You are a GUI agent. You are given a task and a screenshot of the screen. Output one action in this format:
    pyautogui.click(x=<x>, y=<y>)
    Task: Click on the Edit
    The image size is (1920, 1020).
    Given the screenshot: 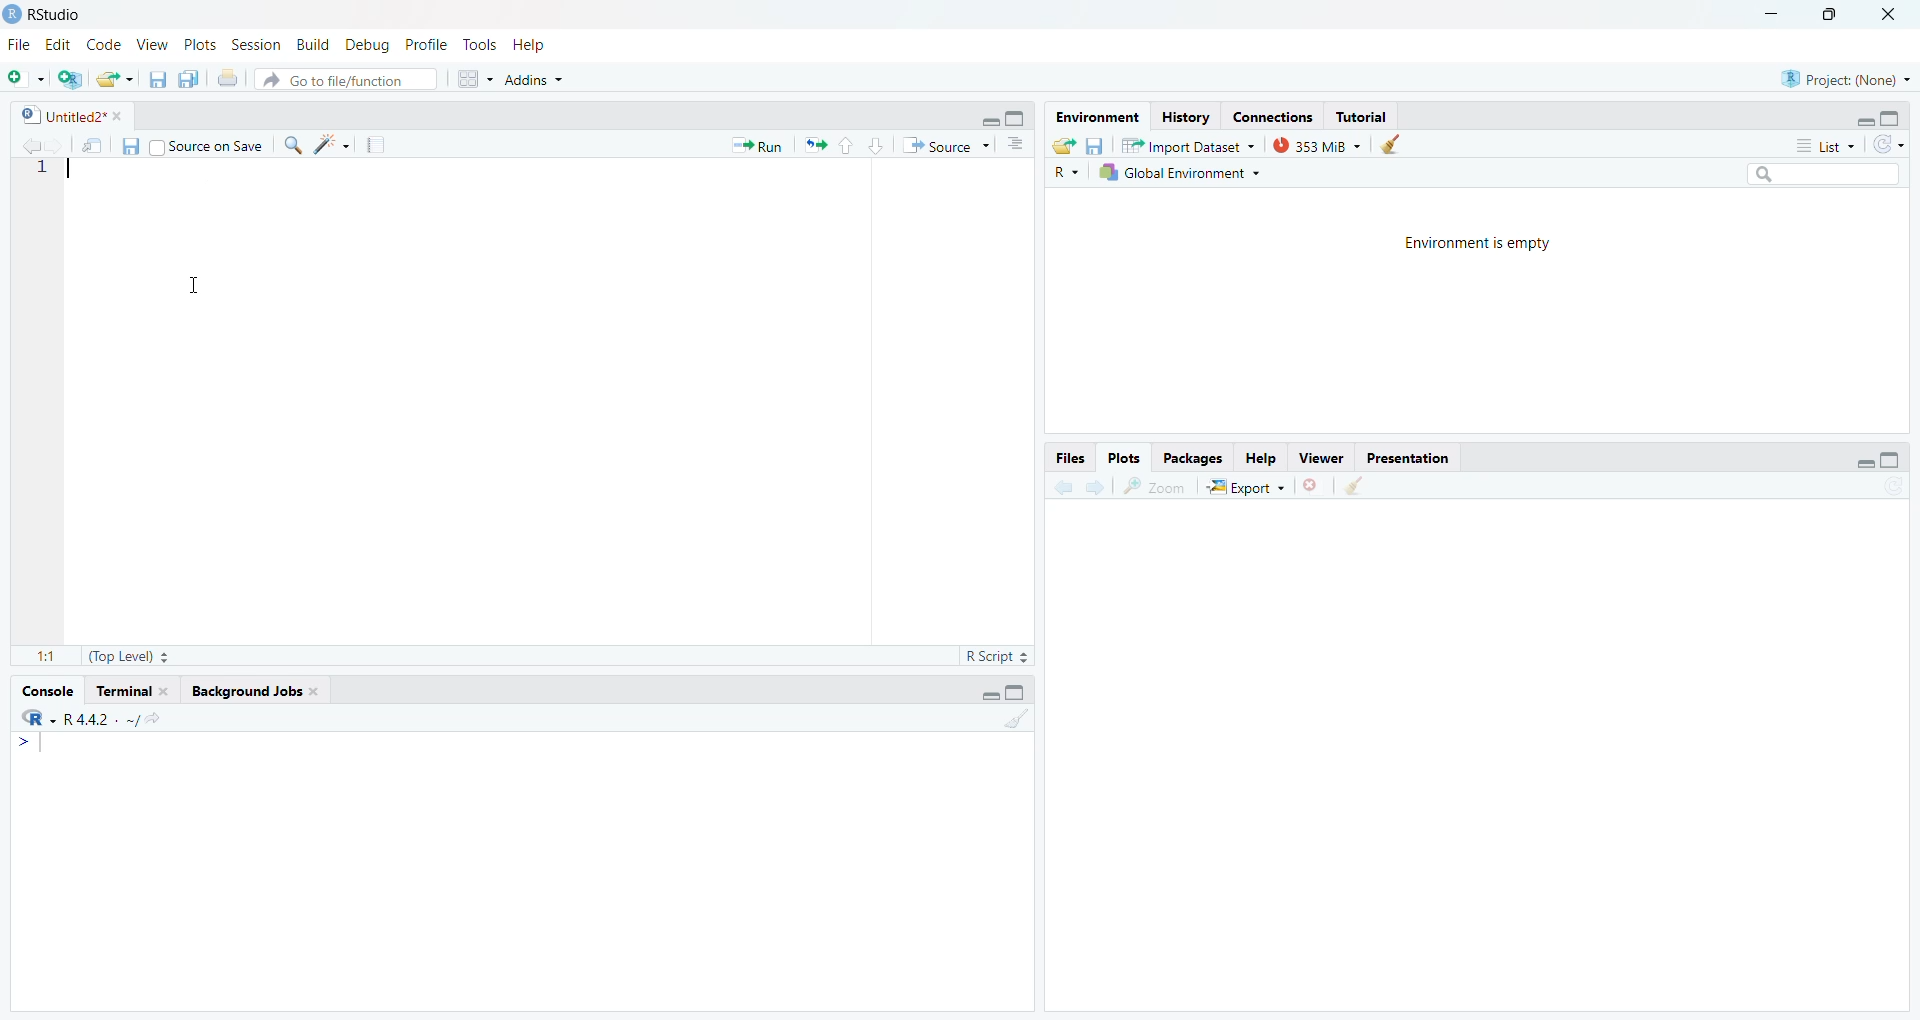 What is the action you would take?
    pyautogui.click(x=56, y=47)
    